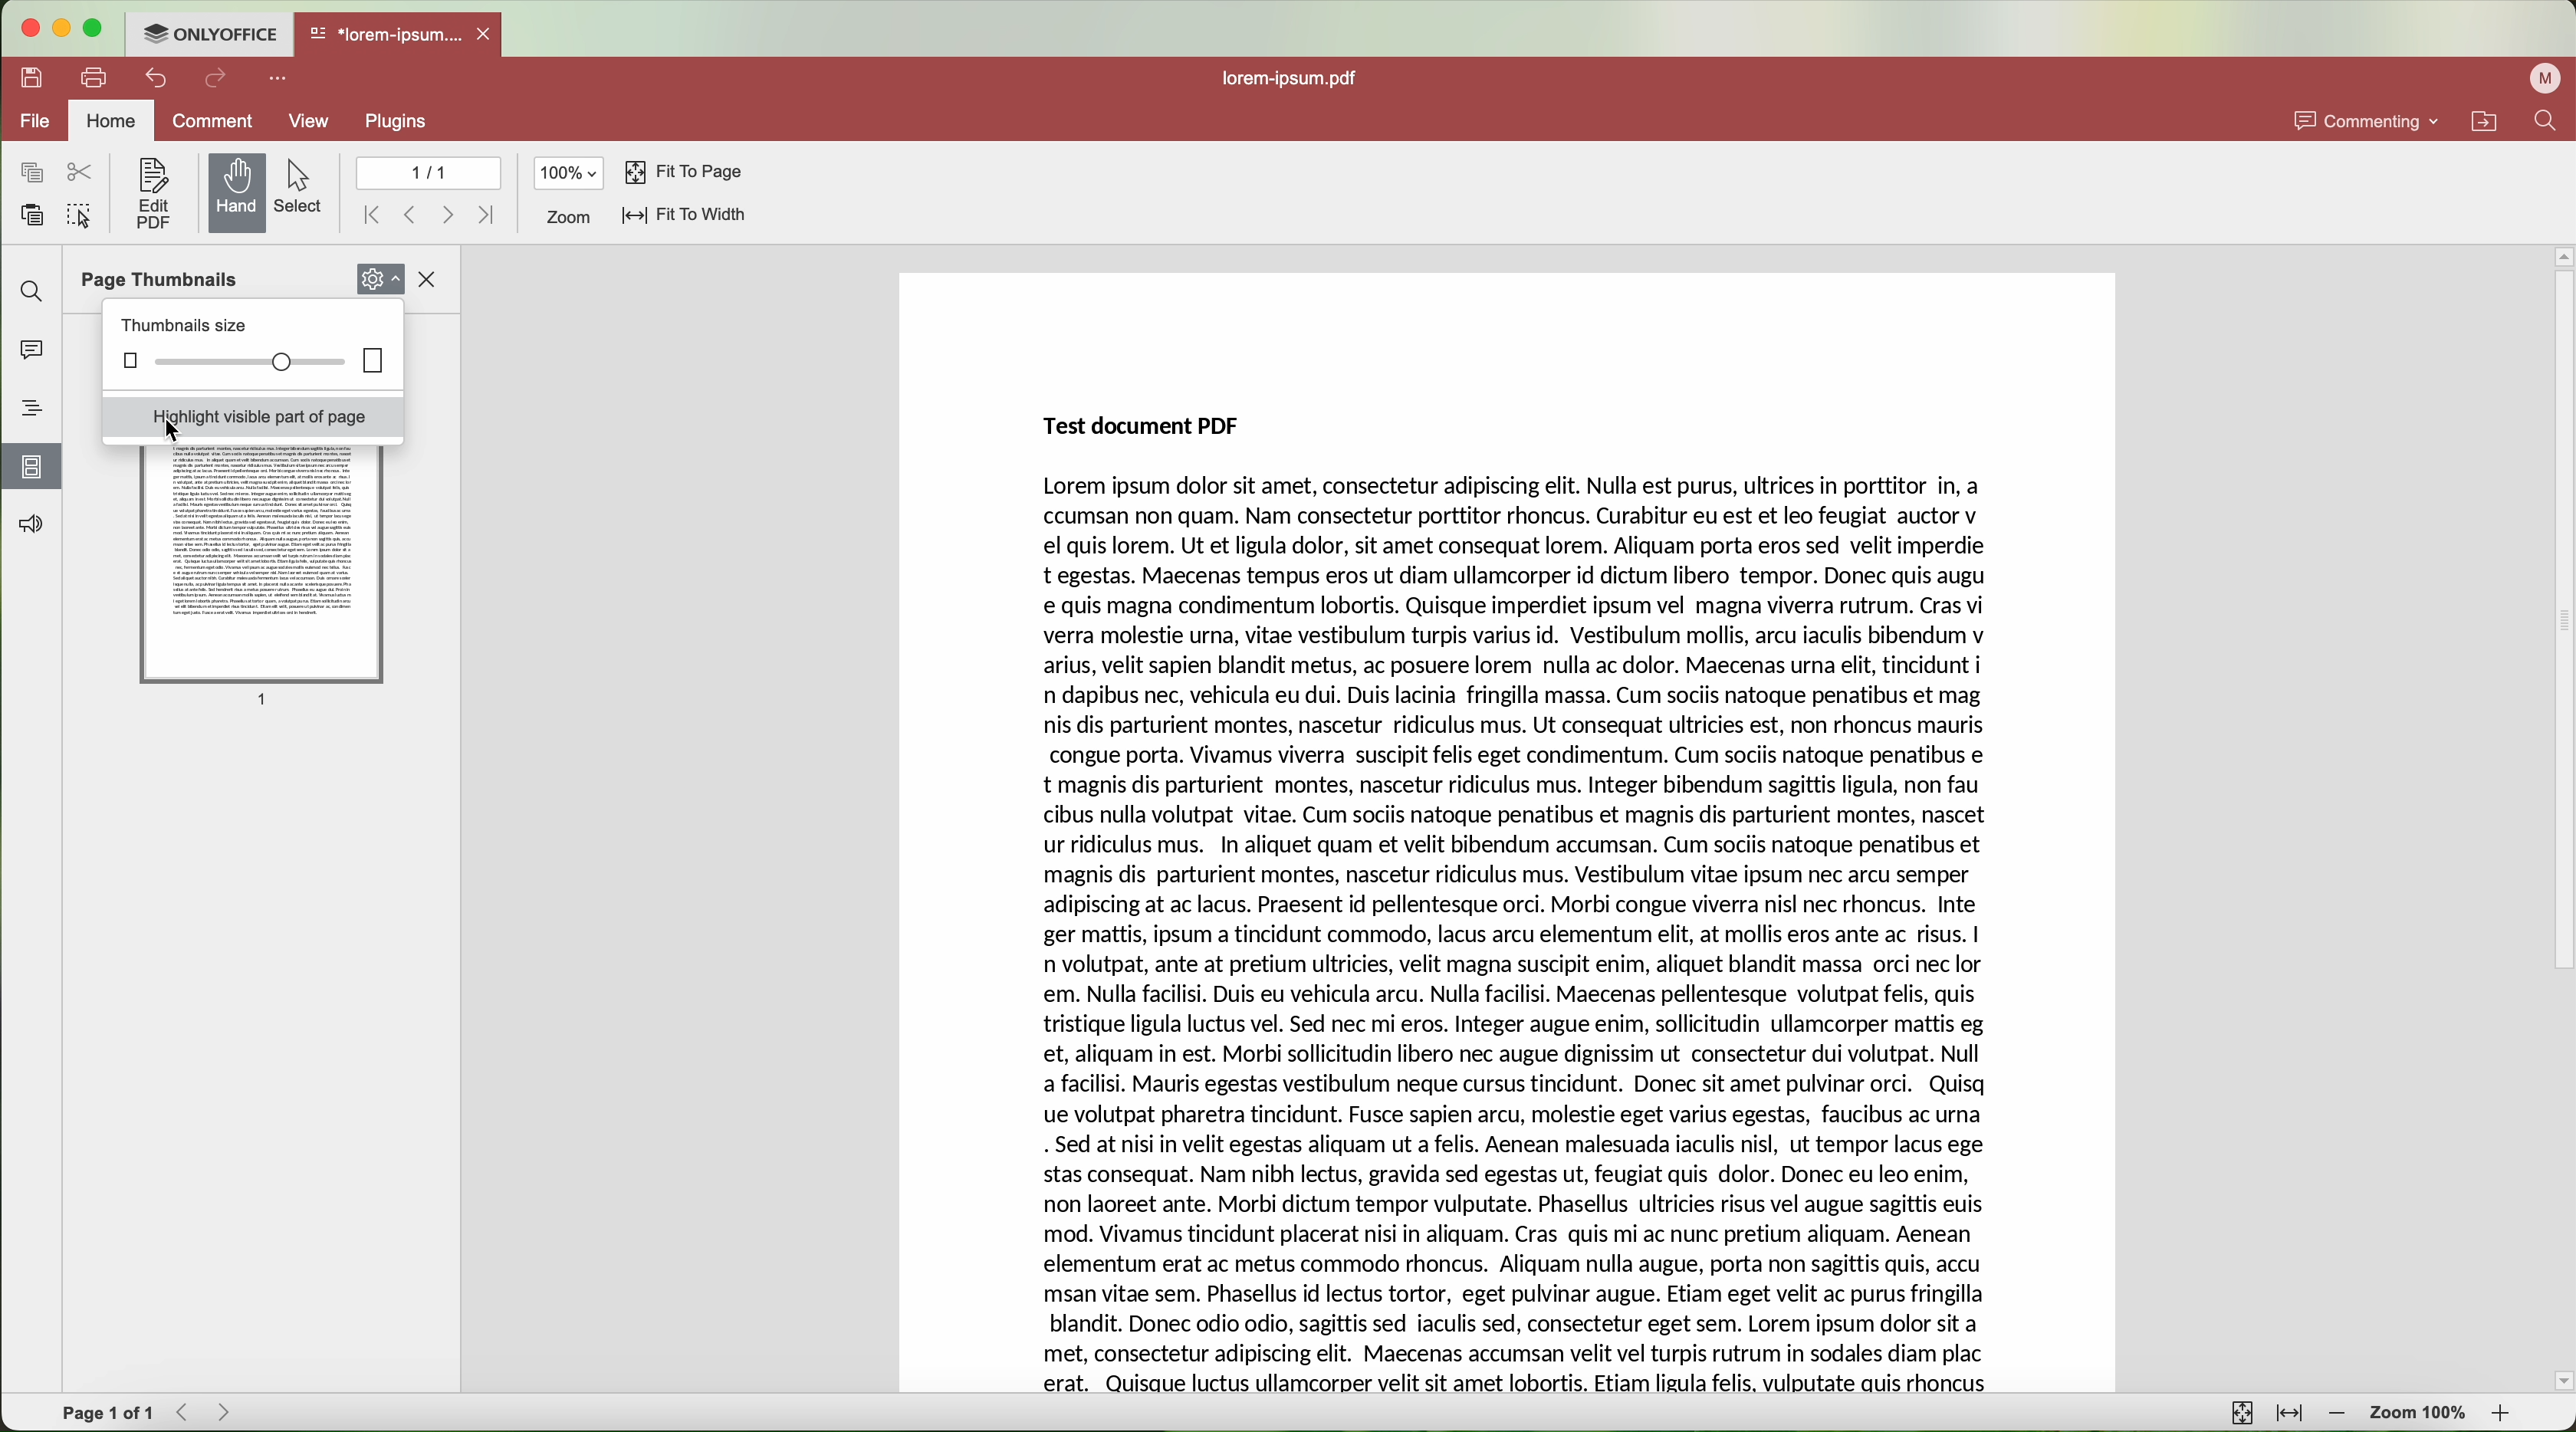  What do you see at coordinates (2421, 1413) in the screenshot?
I see `zoom 100%` at bounding box center [2421, 1413].